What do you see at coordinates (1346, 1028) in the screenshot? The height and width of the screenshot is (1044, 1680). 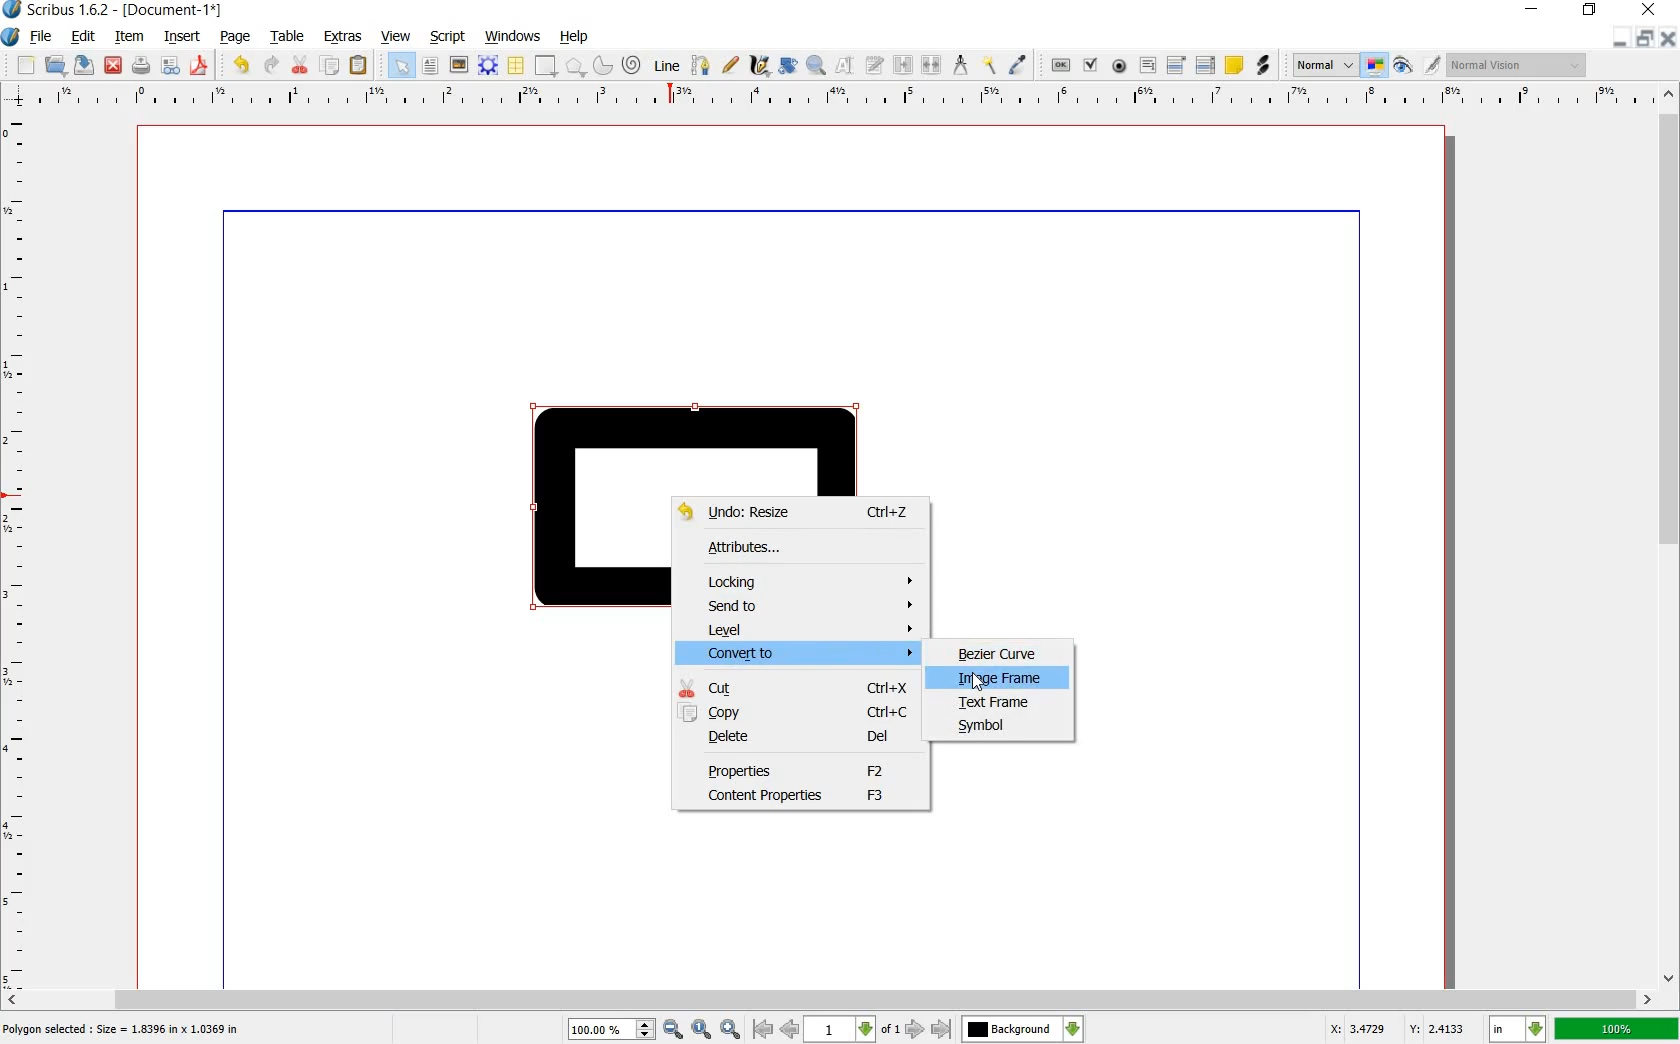 I see `coordinates x: 3.4729` at bounding box center [1346, 1028].